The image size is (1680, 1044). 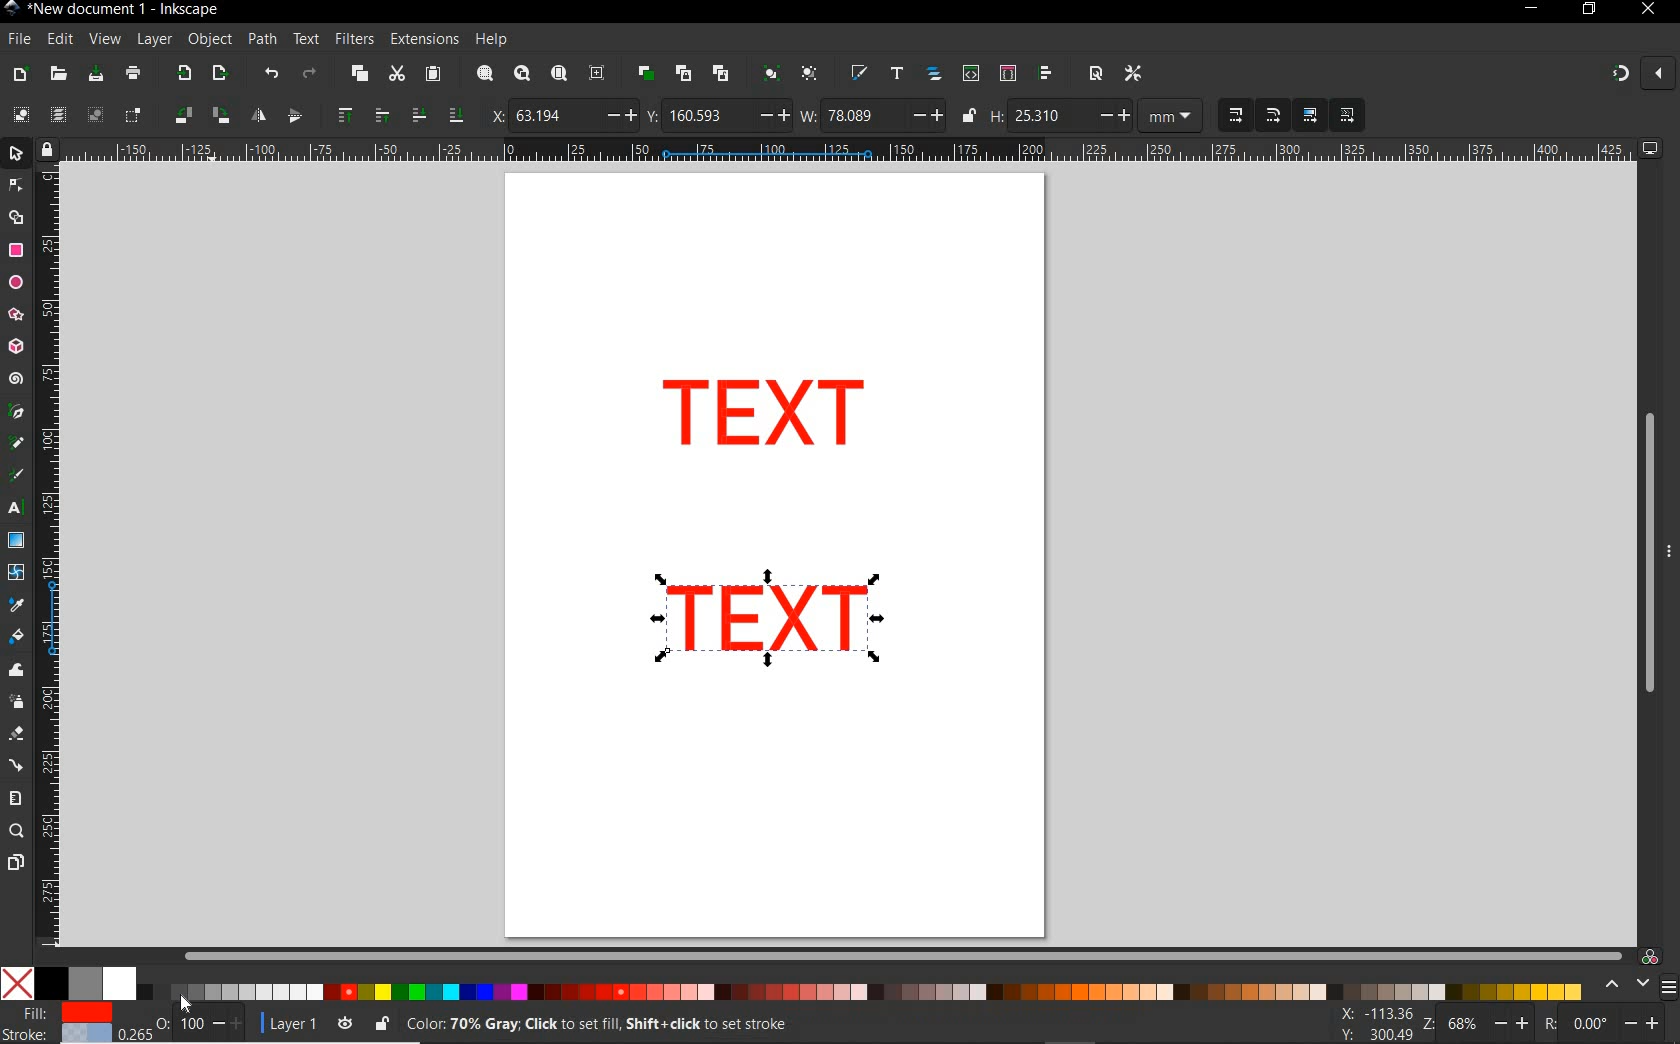 I want to click on pen tool, so click(x=15, y=412).